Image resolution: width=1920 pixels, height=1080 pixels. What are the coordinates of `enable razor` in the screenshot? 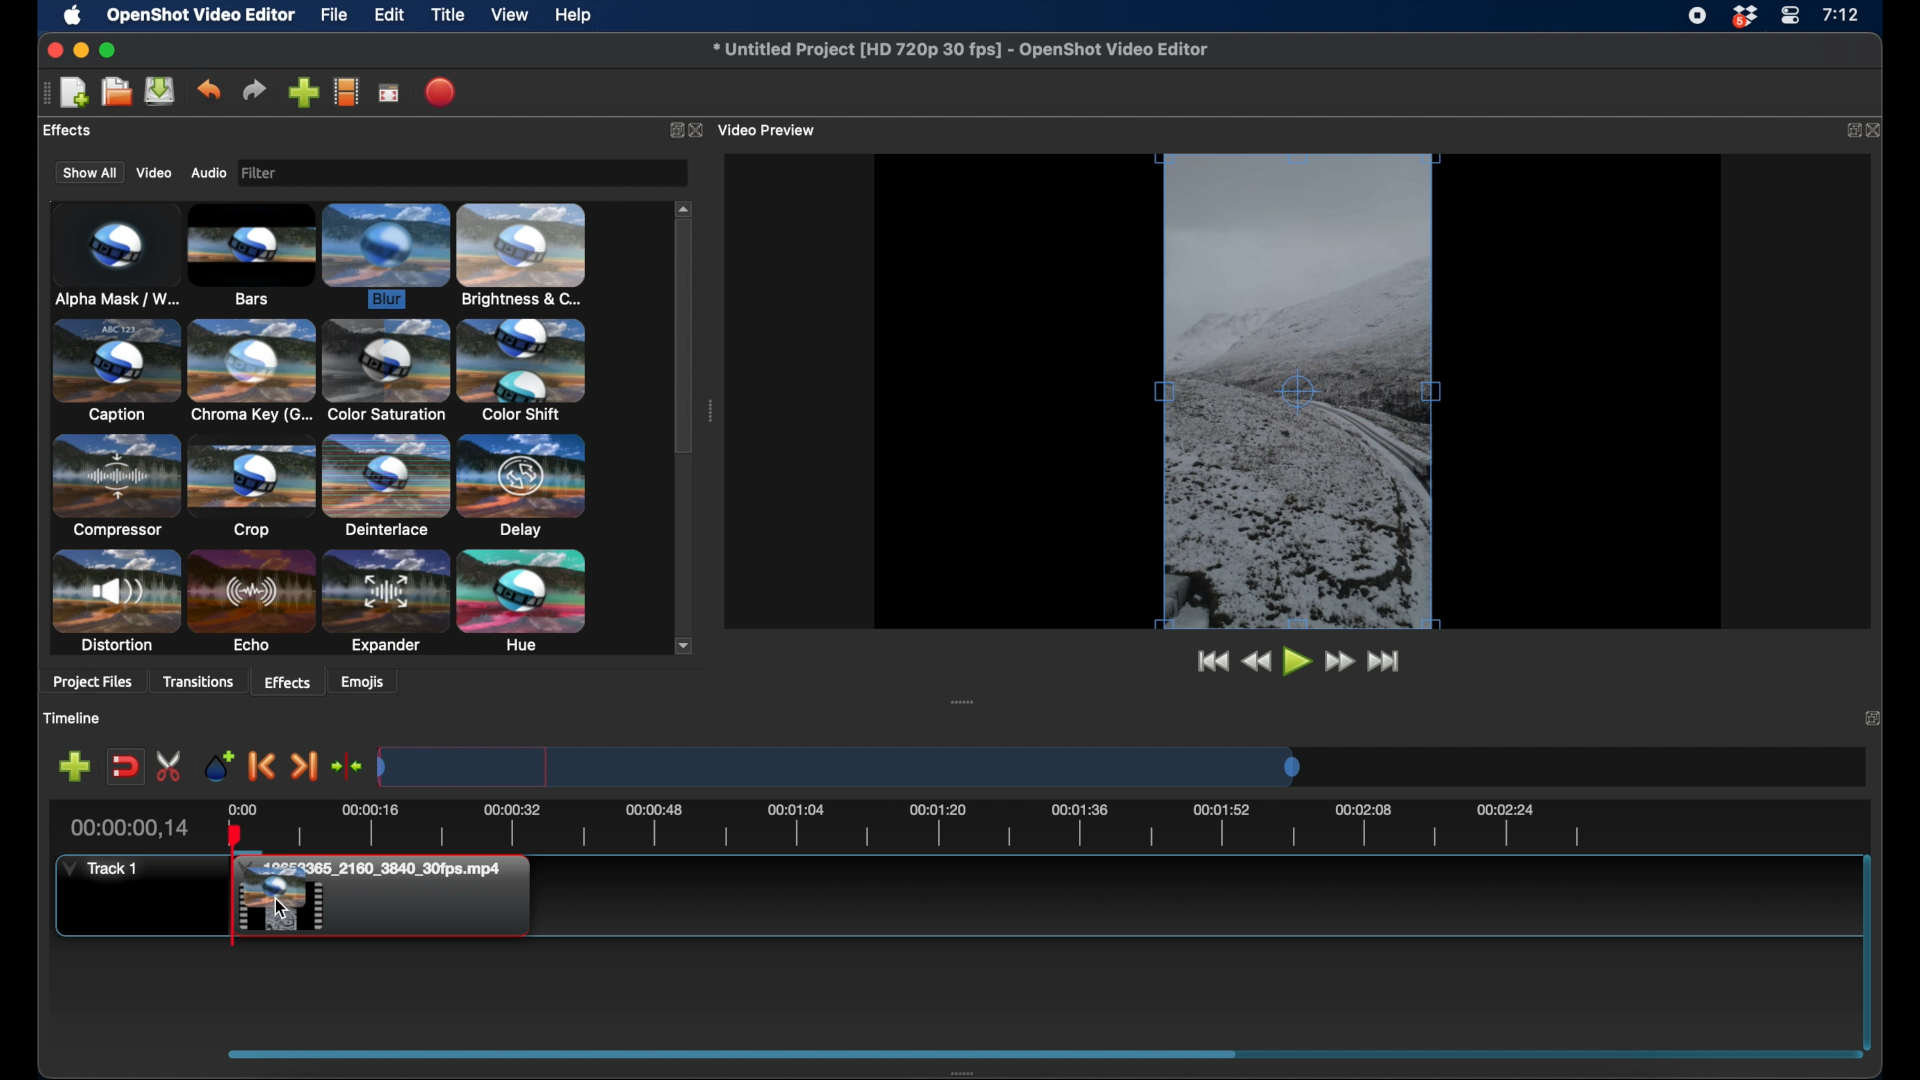 It's located at (170, 765).